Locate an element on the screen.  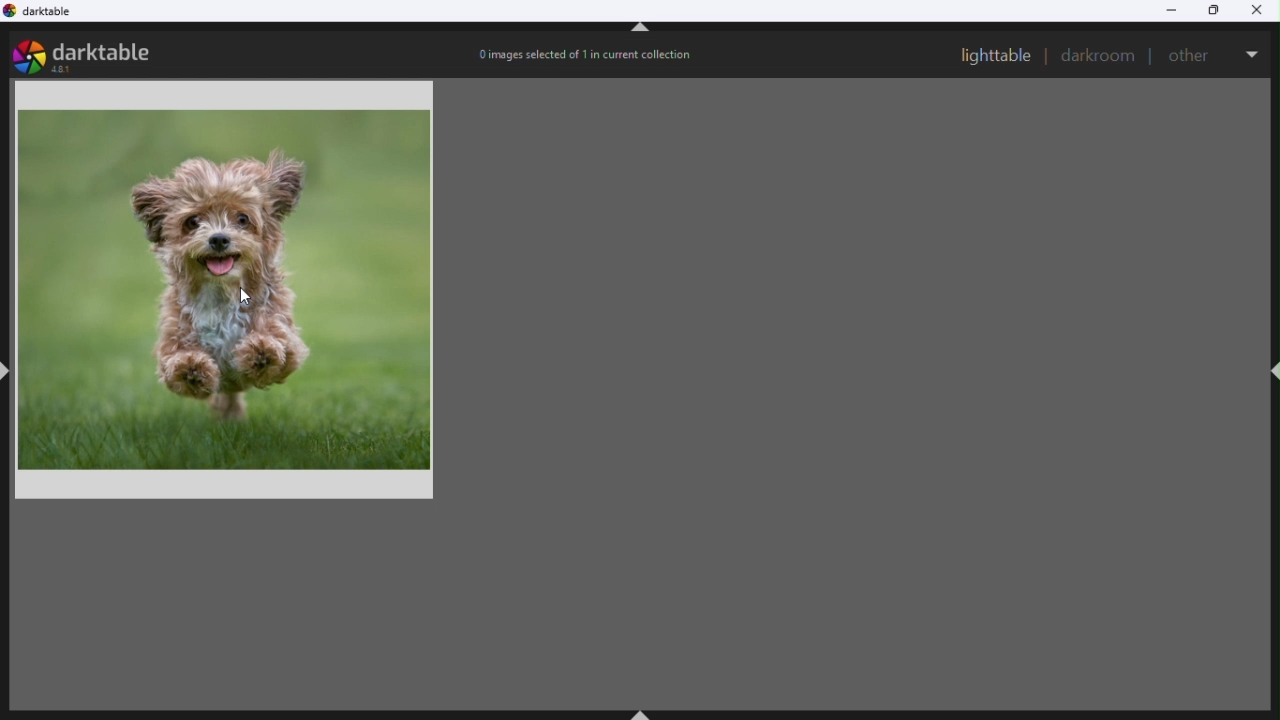
Other is located at coordinates (1192, 53).